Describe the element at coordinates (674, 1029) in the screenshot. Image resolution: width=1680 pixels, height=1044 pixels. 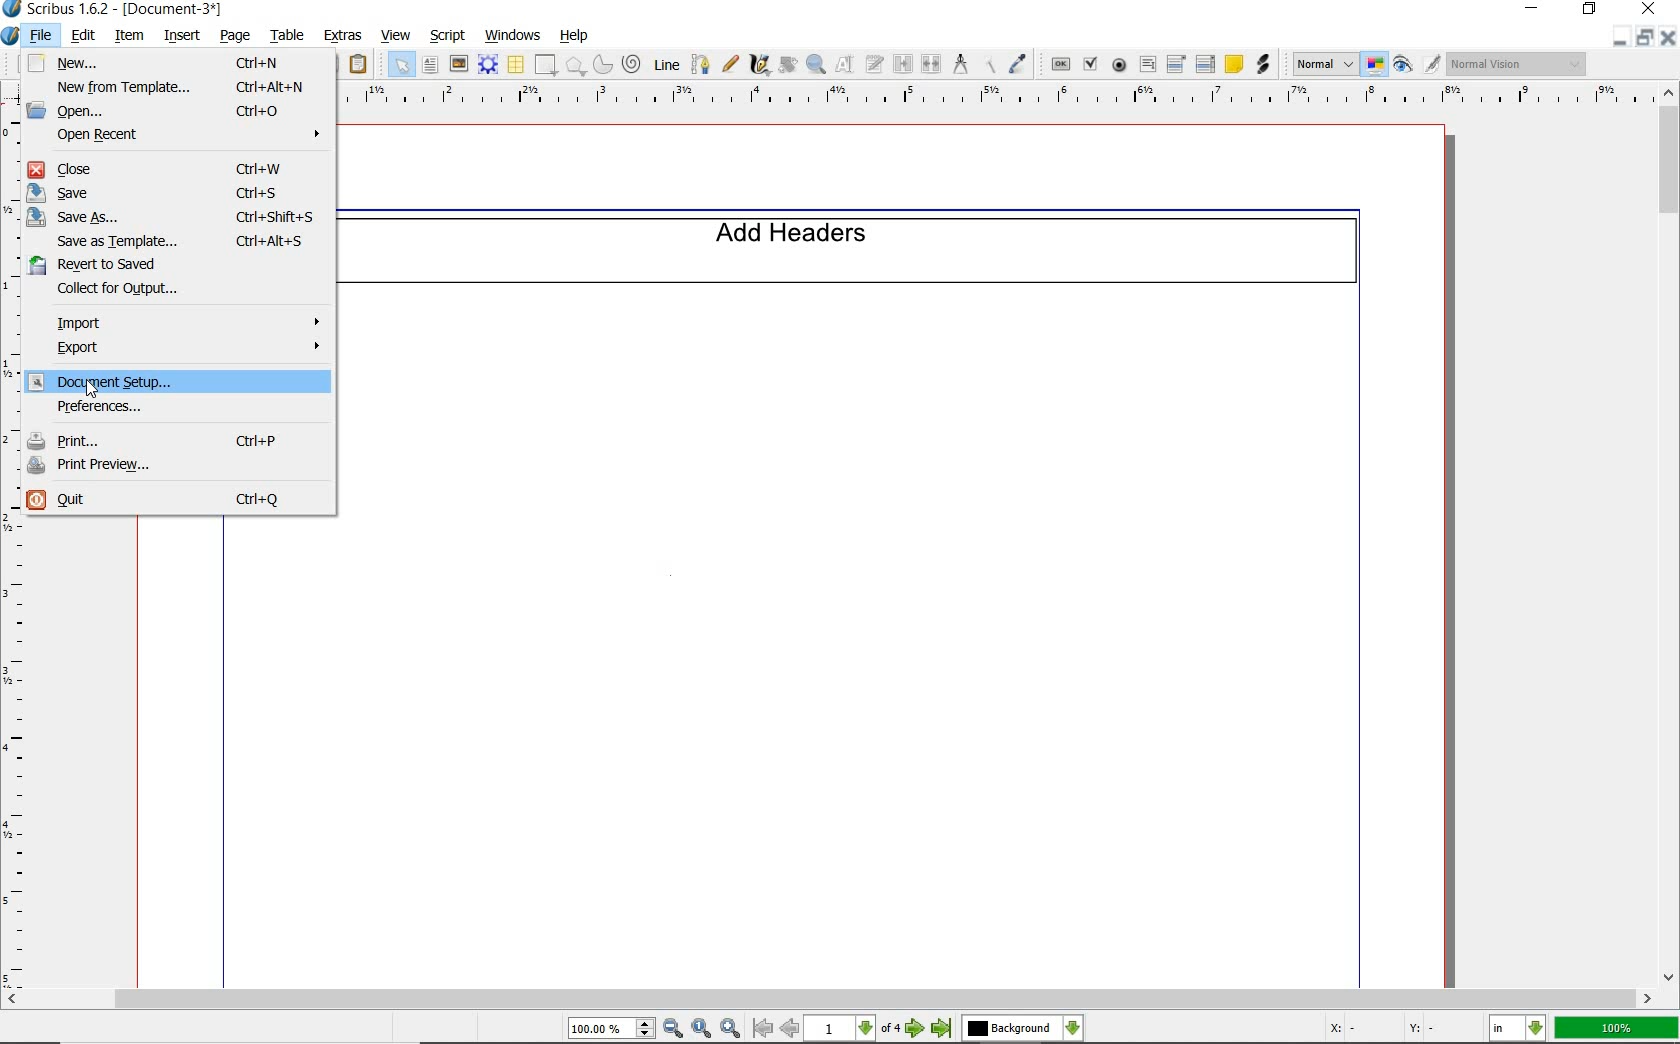
I see `zoom out` at that location.